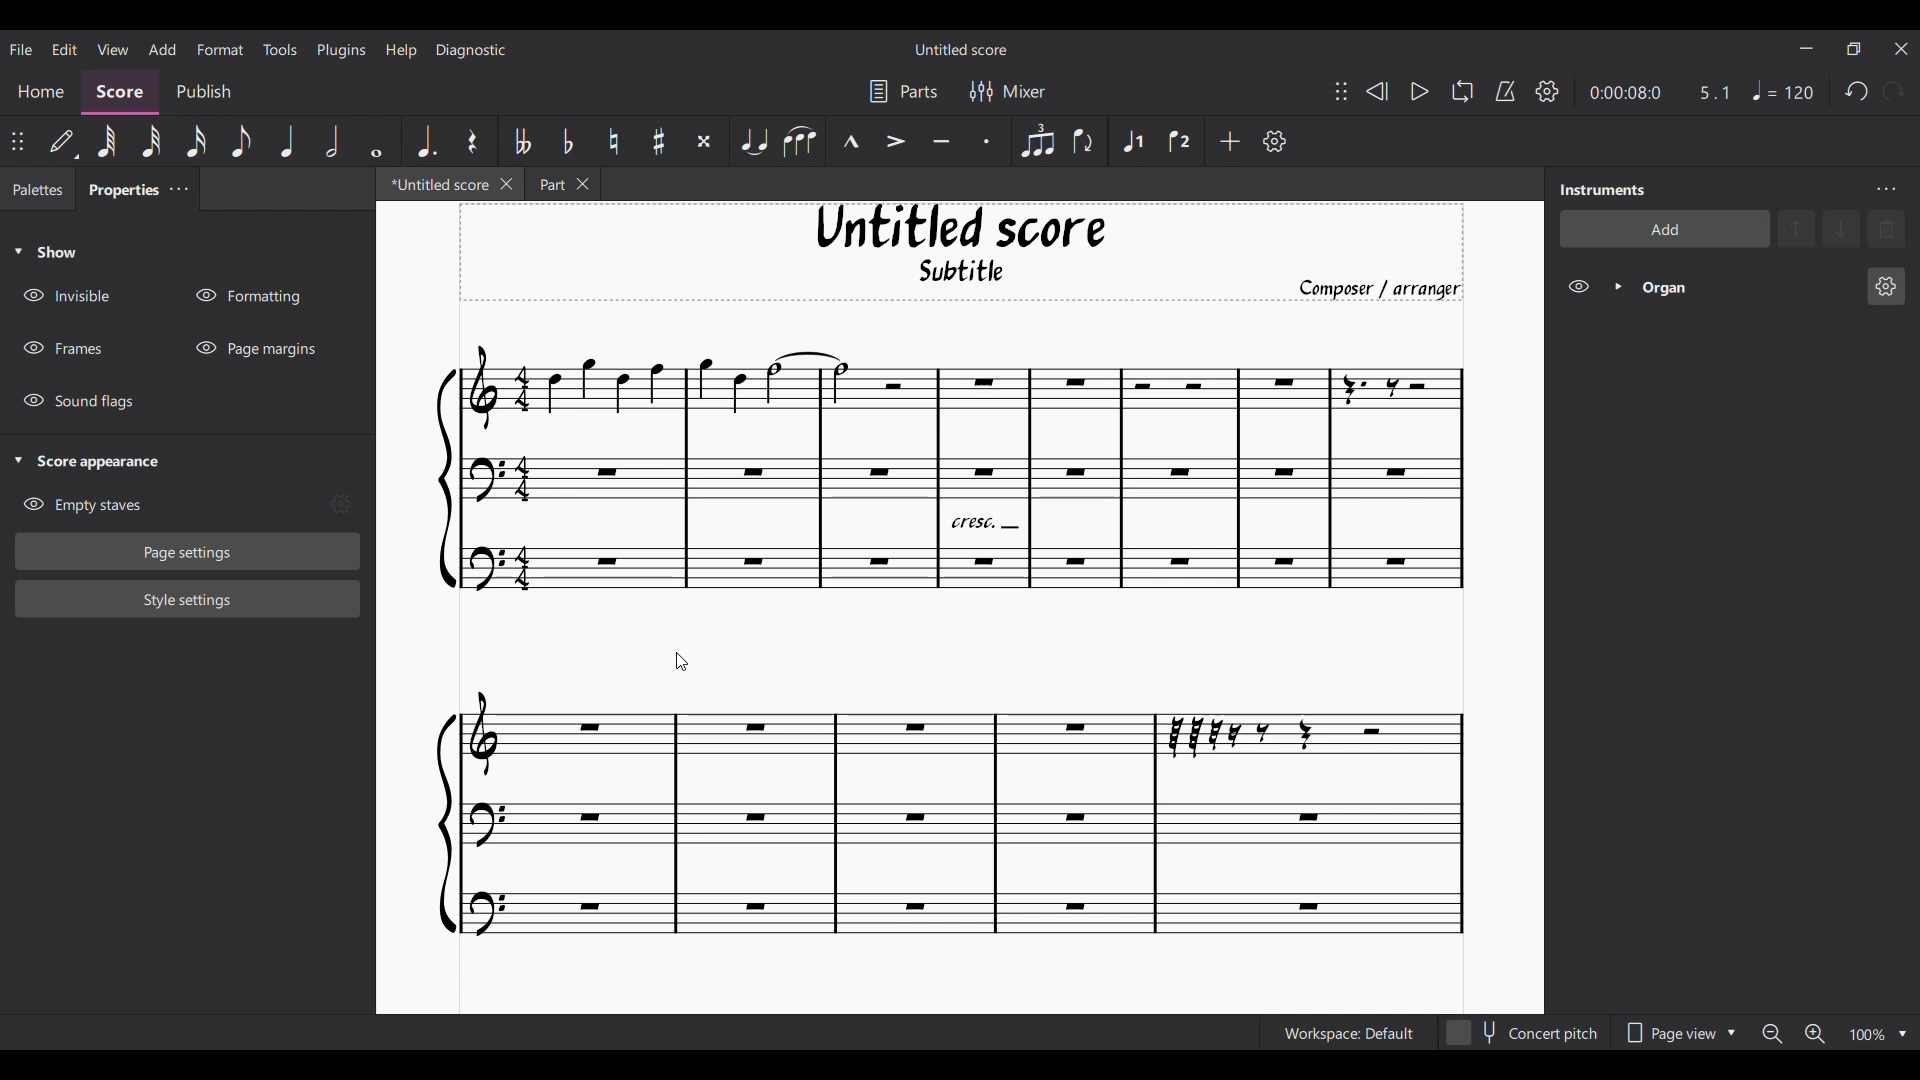  What do you see at coordinates (1547, 91) in the screenshot?
I see `Playback settings` at bounding box center [1547, 91].